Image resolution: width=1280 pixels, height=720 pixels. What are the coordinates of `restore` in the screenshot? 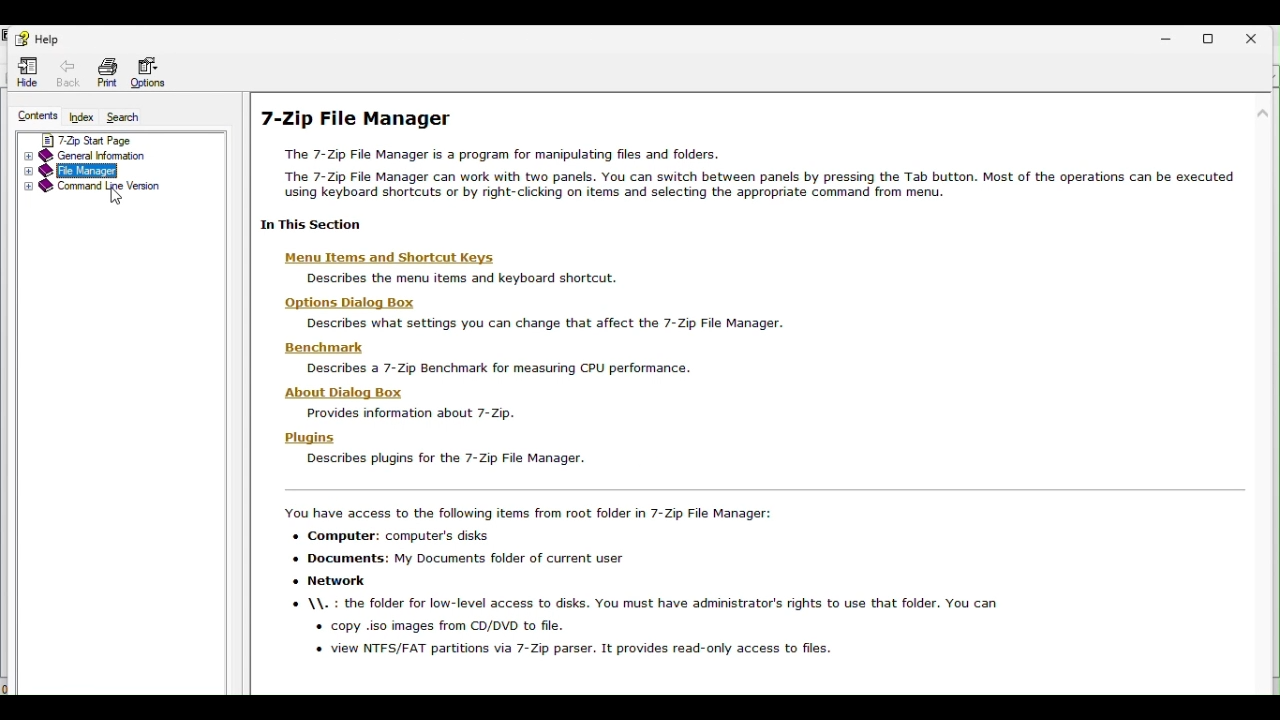 It's located at (1218, 35).